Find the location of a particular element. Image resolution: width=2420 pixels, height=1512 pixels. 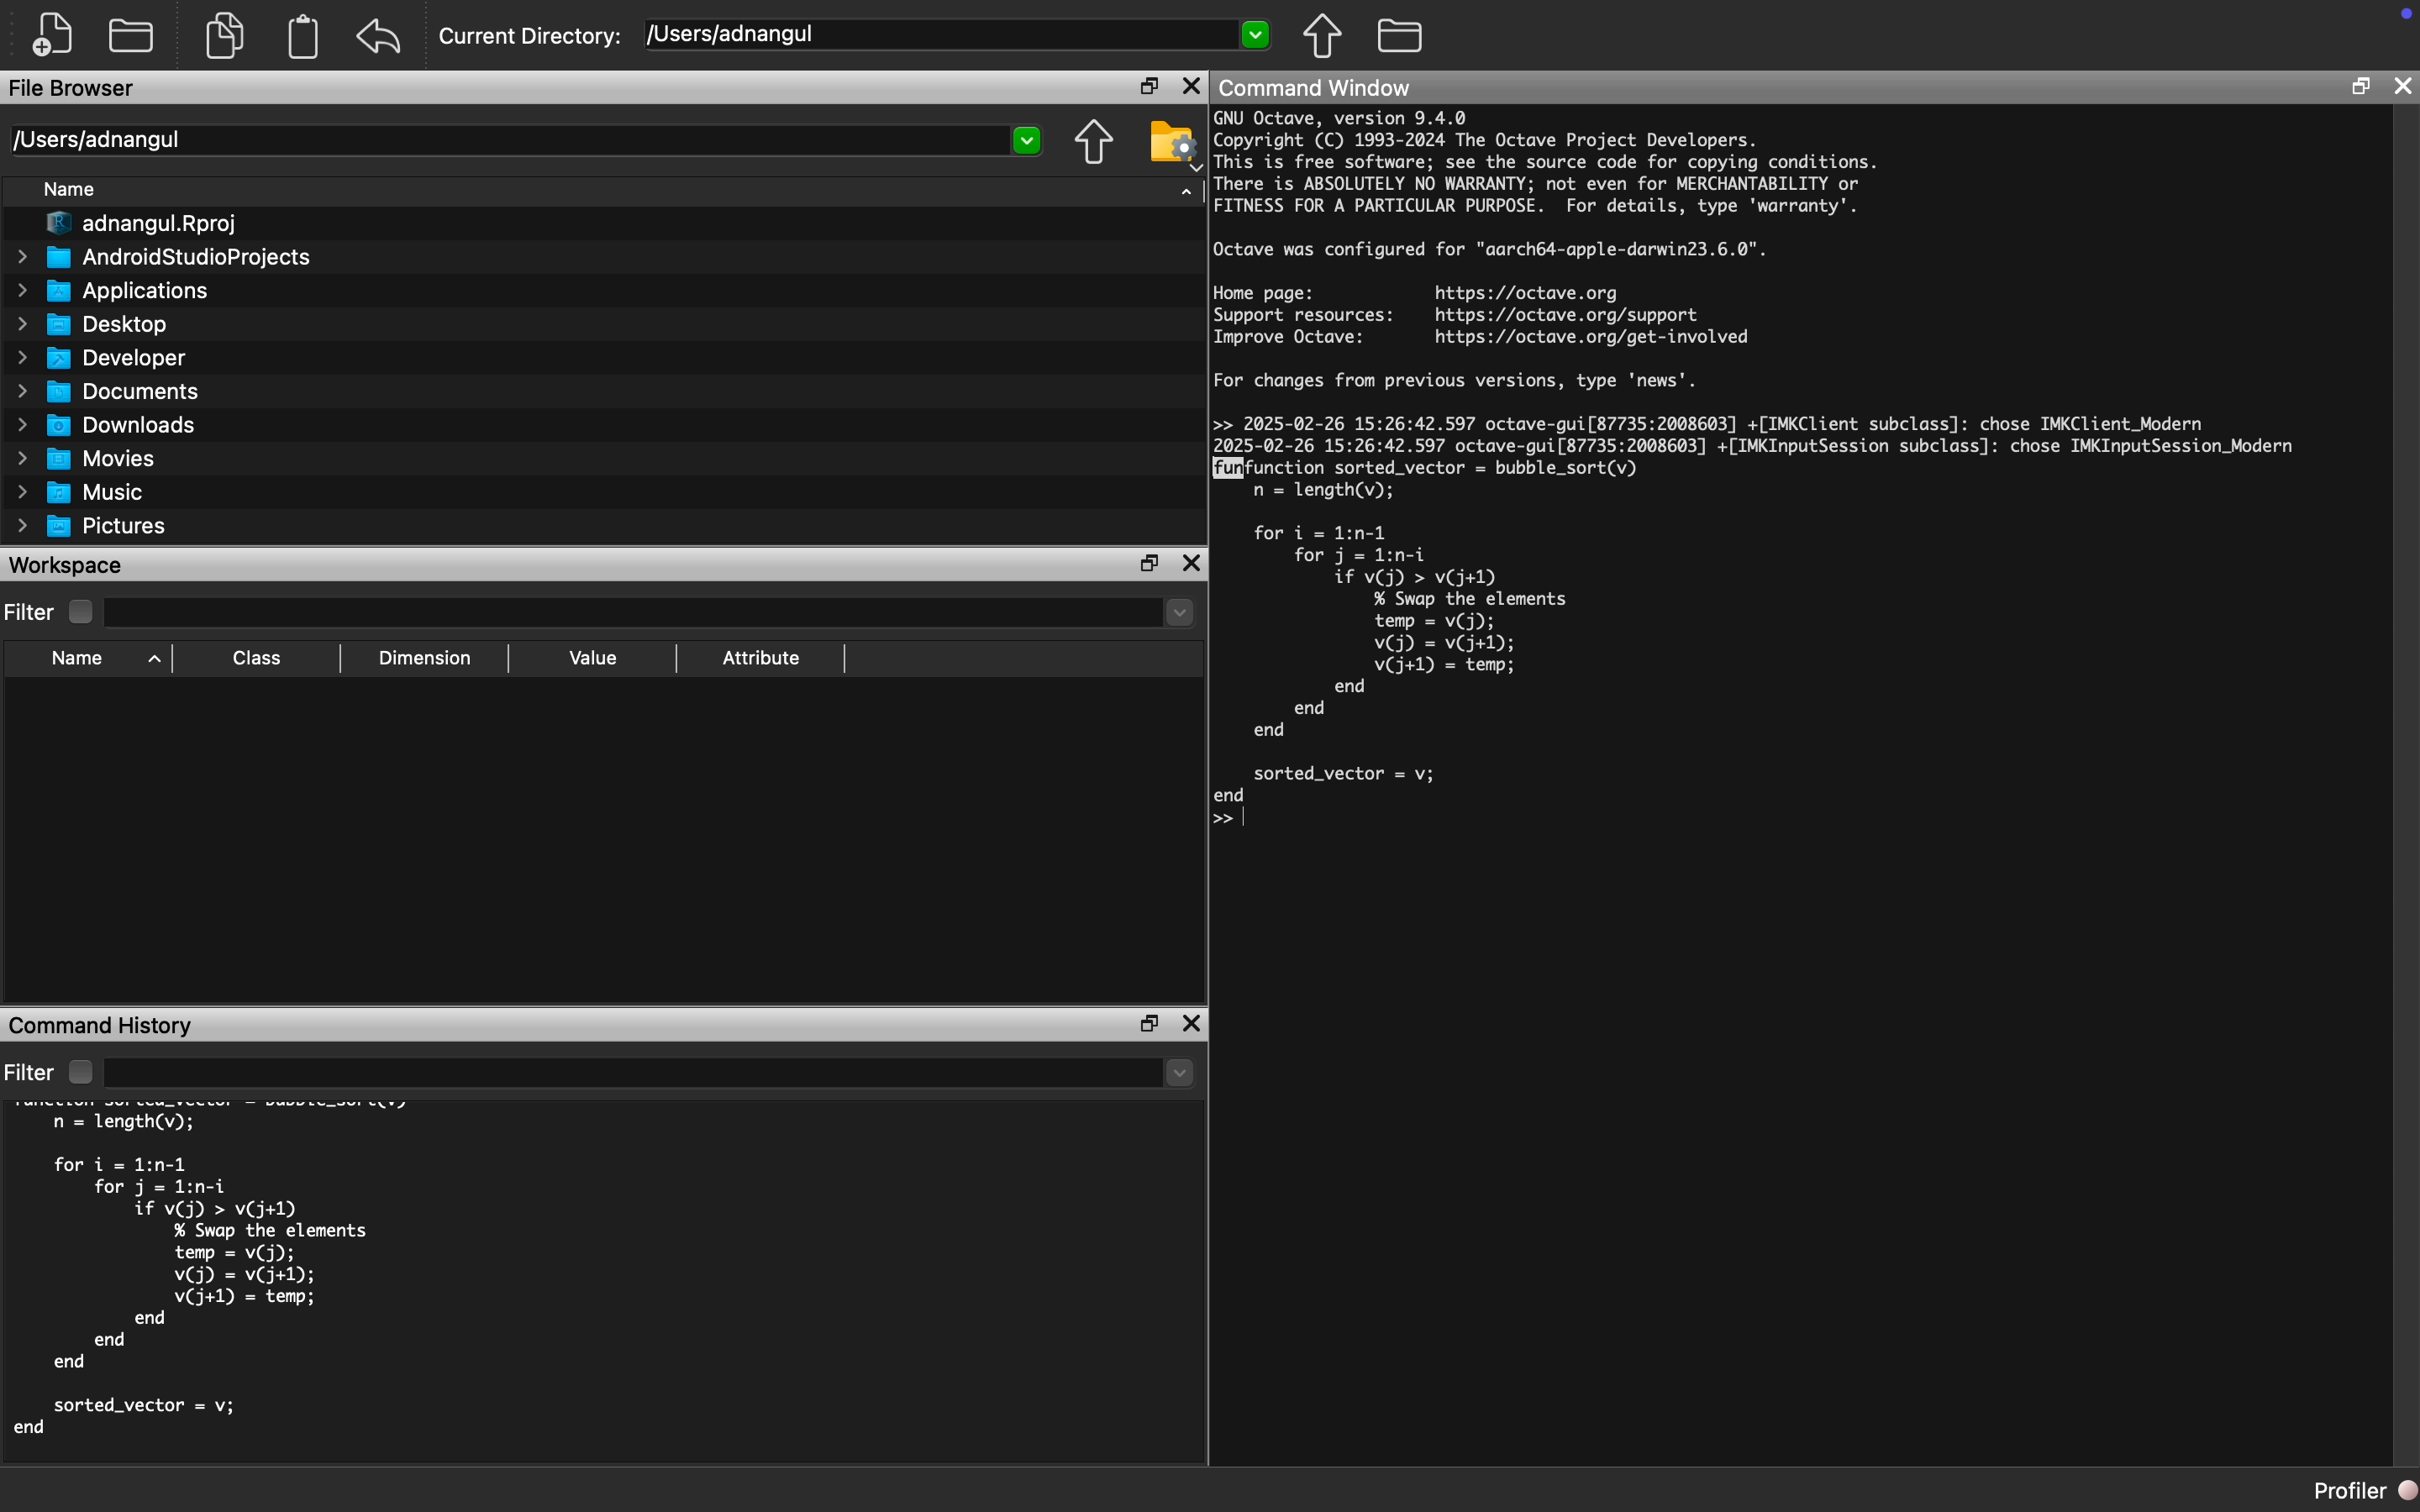

Downloads is located at coordinates (107, 424).